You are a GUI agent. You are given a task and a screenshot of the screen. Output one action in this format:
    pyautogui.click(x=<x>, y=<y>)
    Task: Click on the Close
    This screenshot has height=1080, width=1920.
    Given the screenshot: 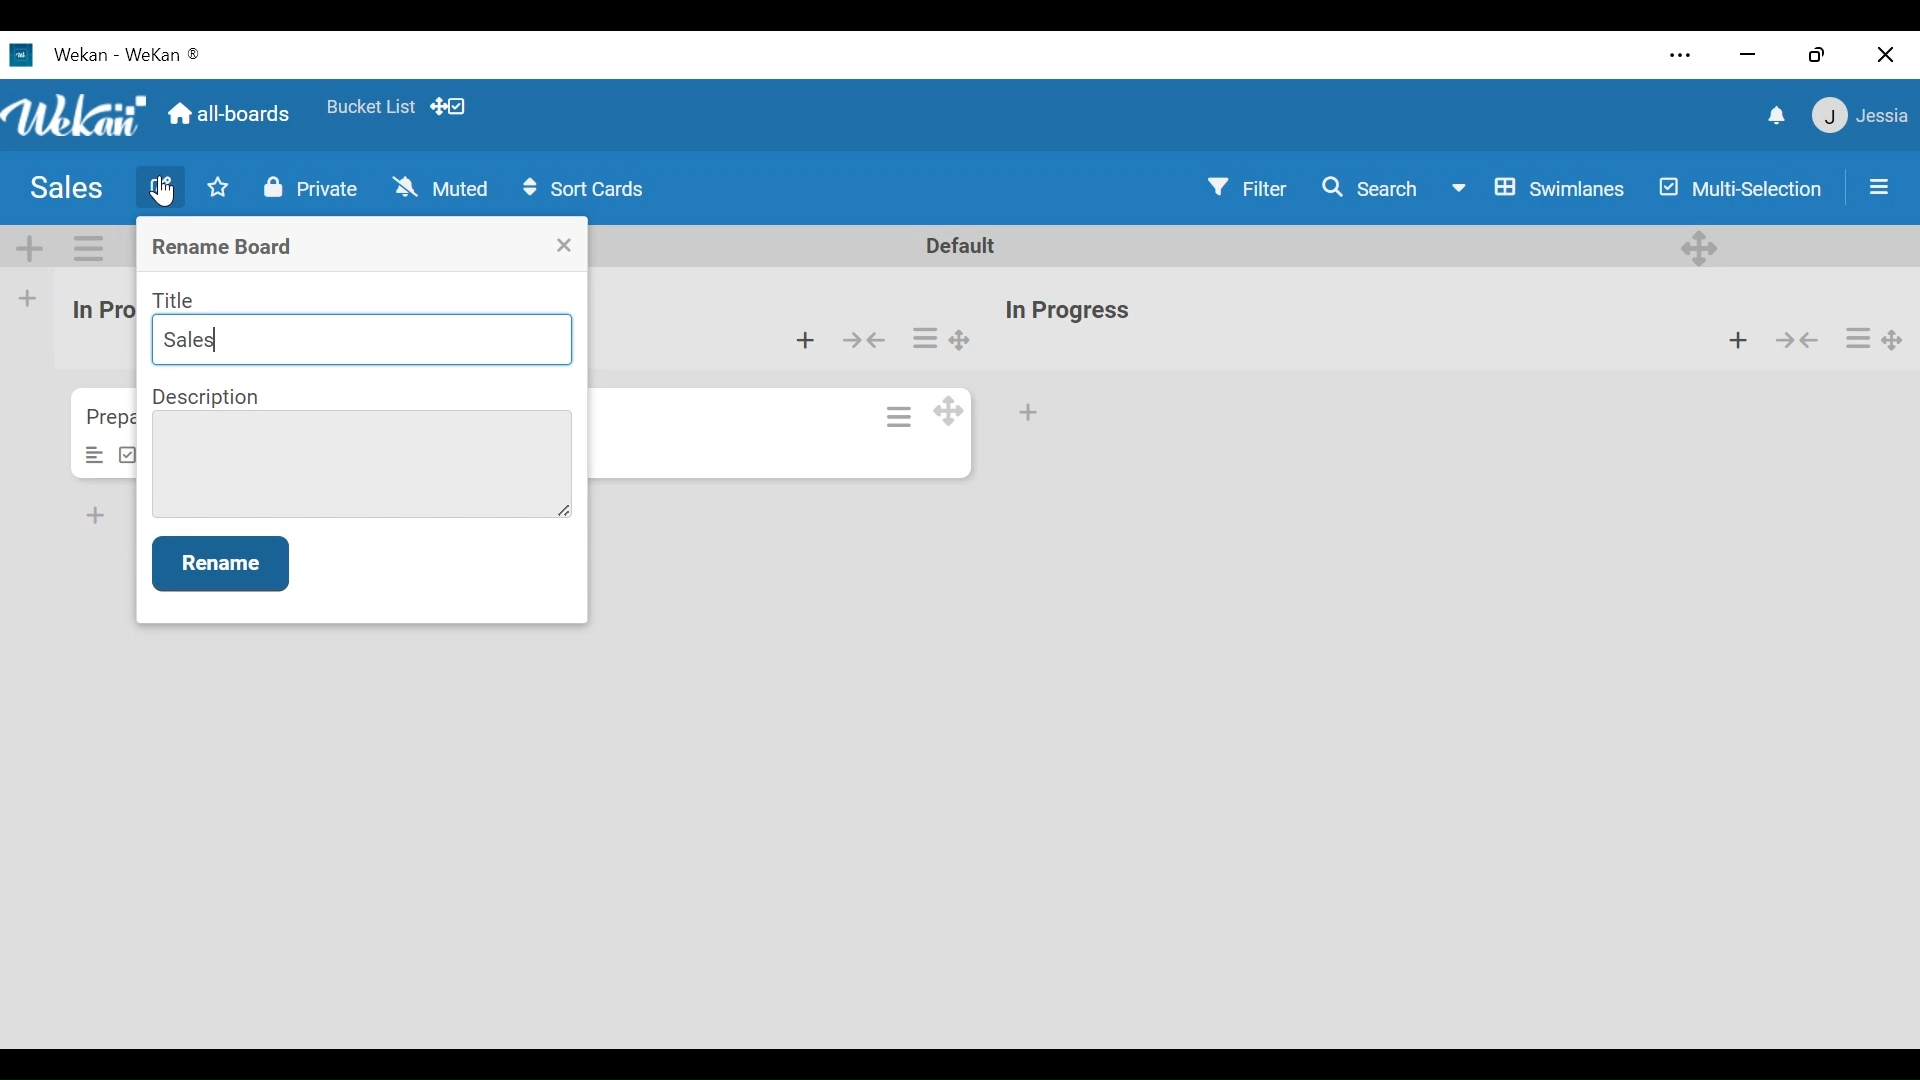 What is the action you would take?
    pyautogui.click(x=1885, y=57)
    